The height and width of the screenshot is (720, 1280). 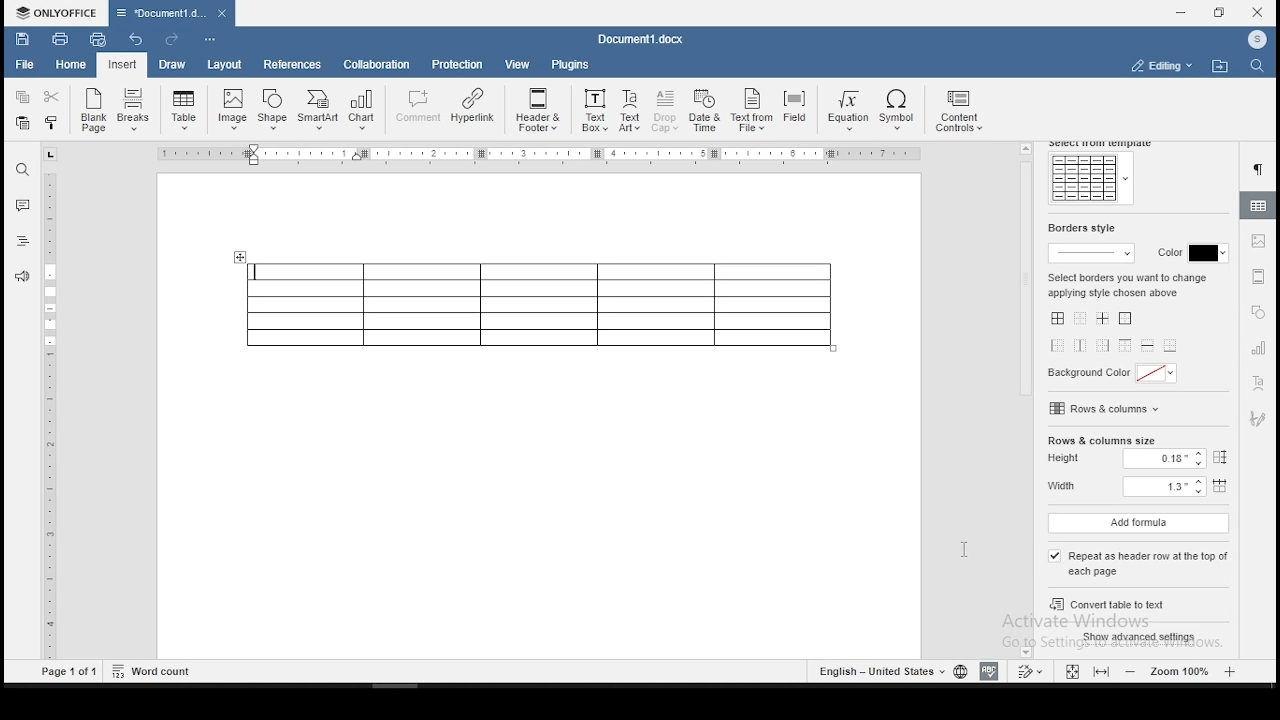 What do you see at coordinates (1260, 348) in the screenshot?
I see `charts settings` at bounding box center [1260, 348].